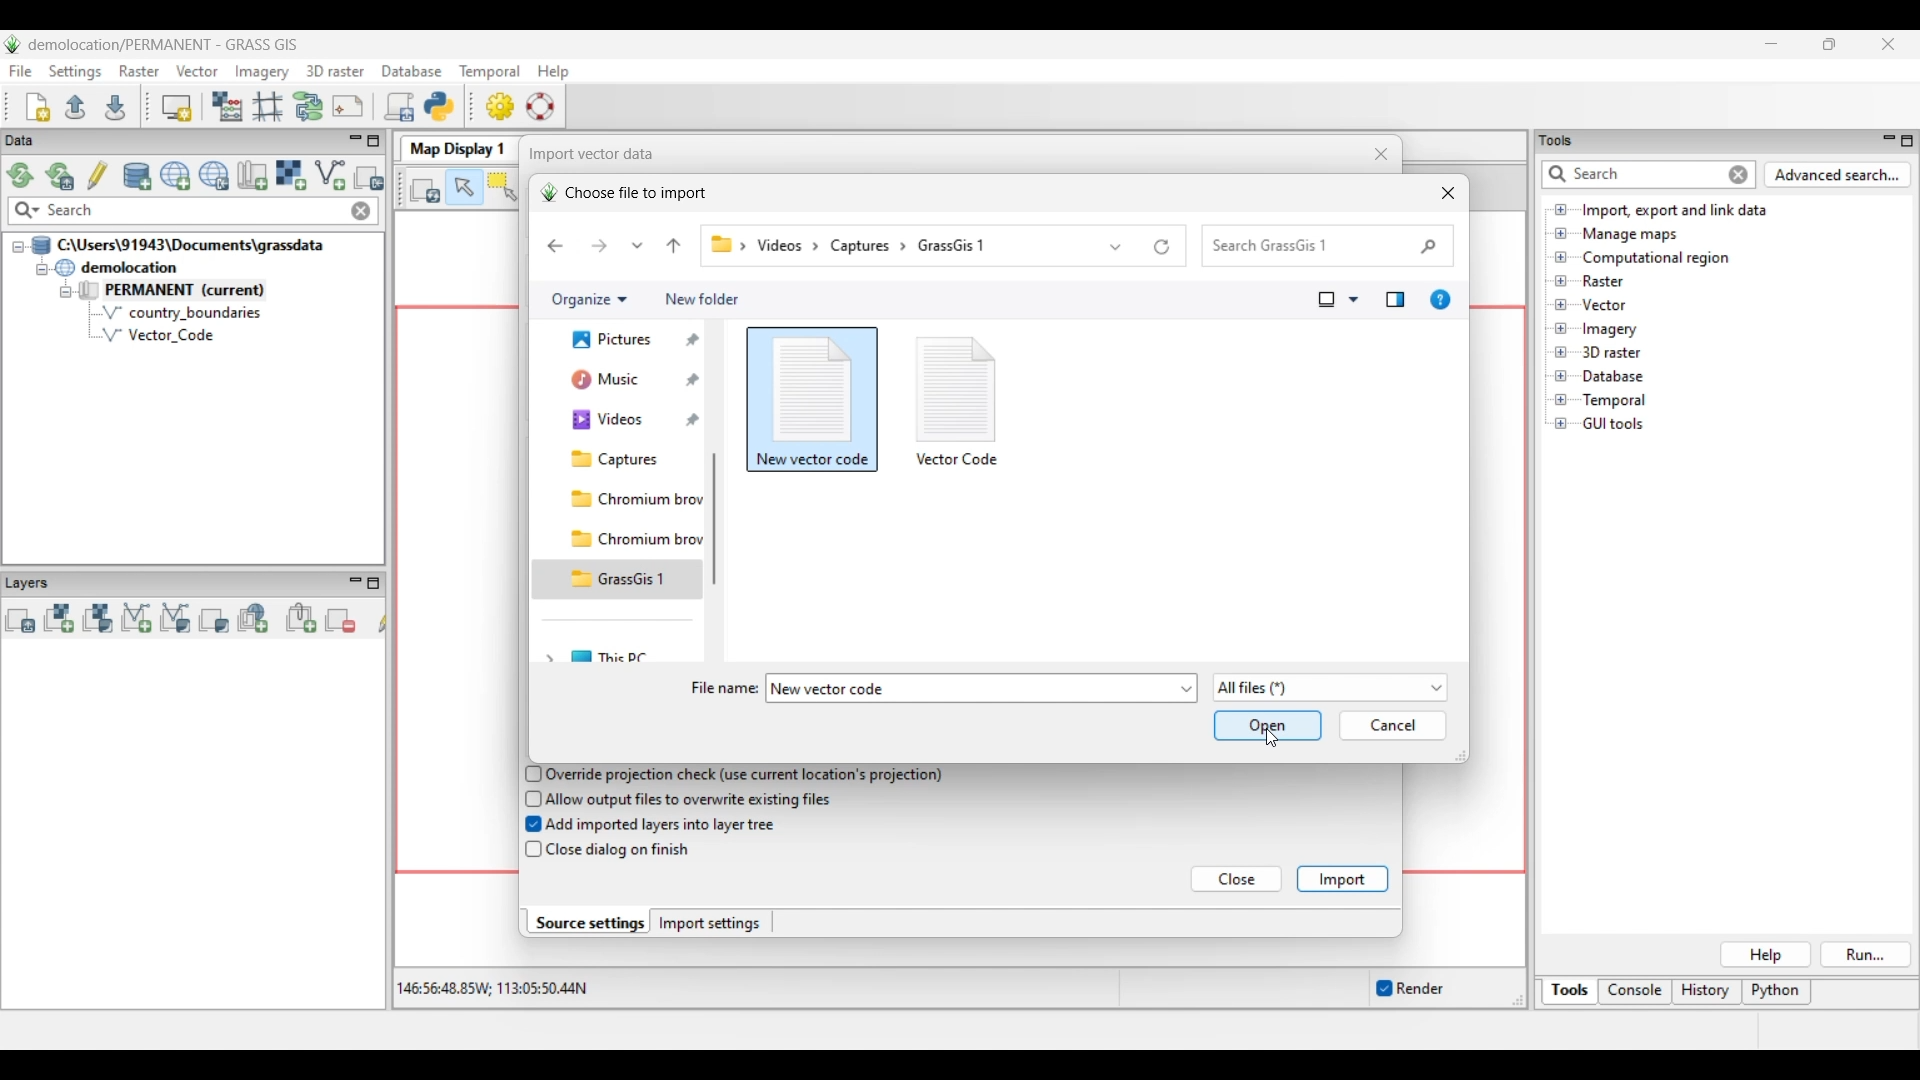 The width and height of the screenshot is (1920, 1080). What do you see at coordinates (301, 618) in the screenshot?
I see `Add group` at bounding box center [301, 618].